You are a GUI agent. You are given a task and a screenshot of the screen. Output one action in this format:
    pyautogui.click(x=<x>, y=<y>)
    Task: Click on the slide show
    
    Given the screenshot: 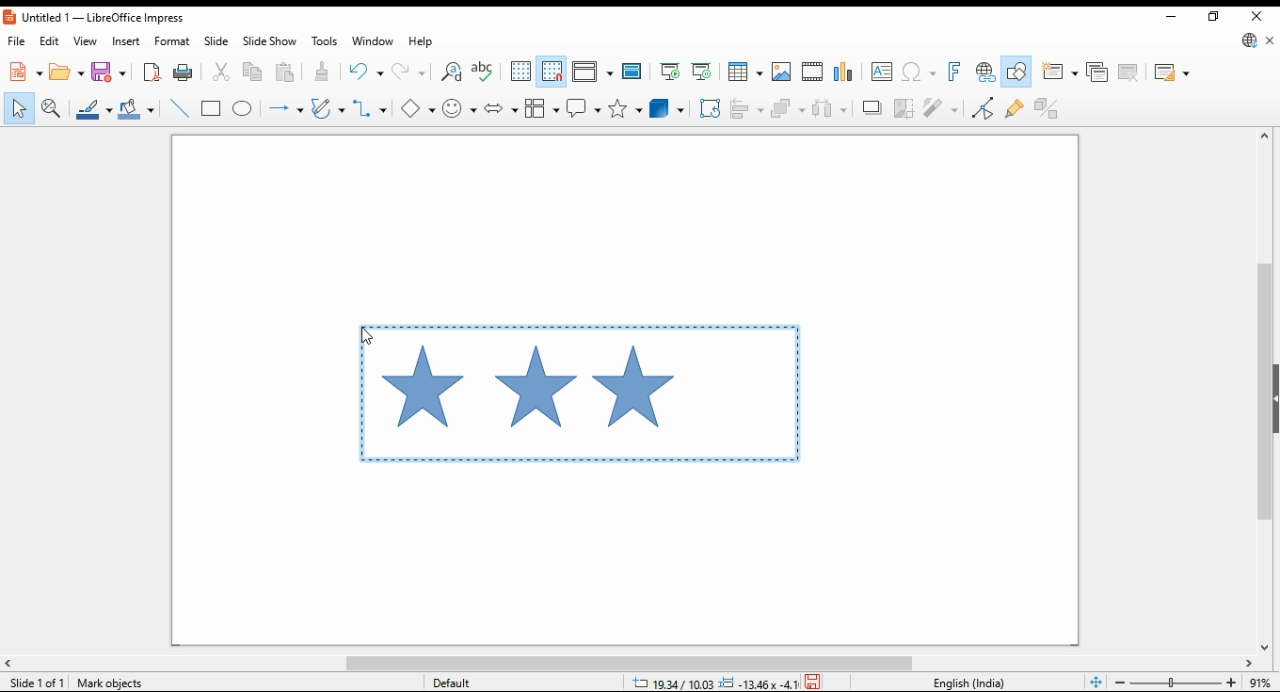 What is the action you would take?
    pyautogui.click(x=268, y=42)
    